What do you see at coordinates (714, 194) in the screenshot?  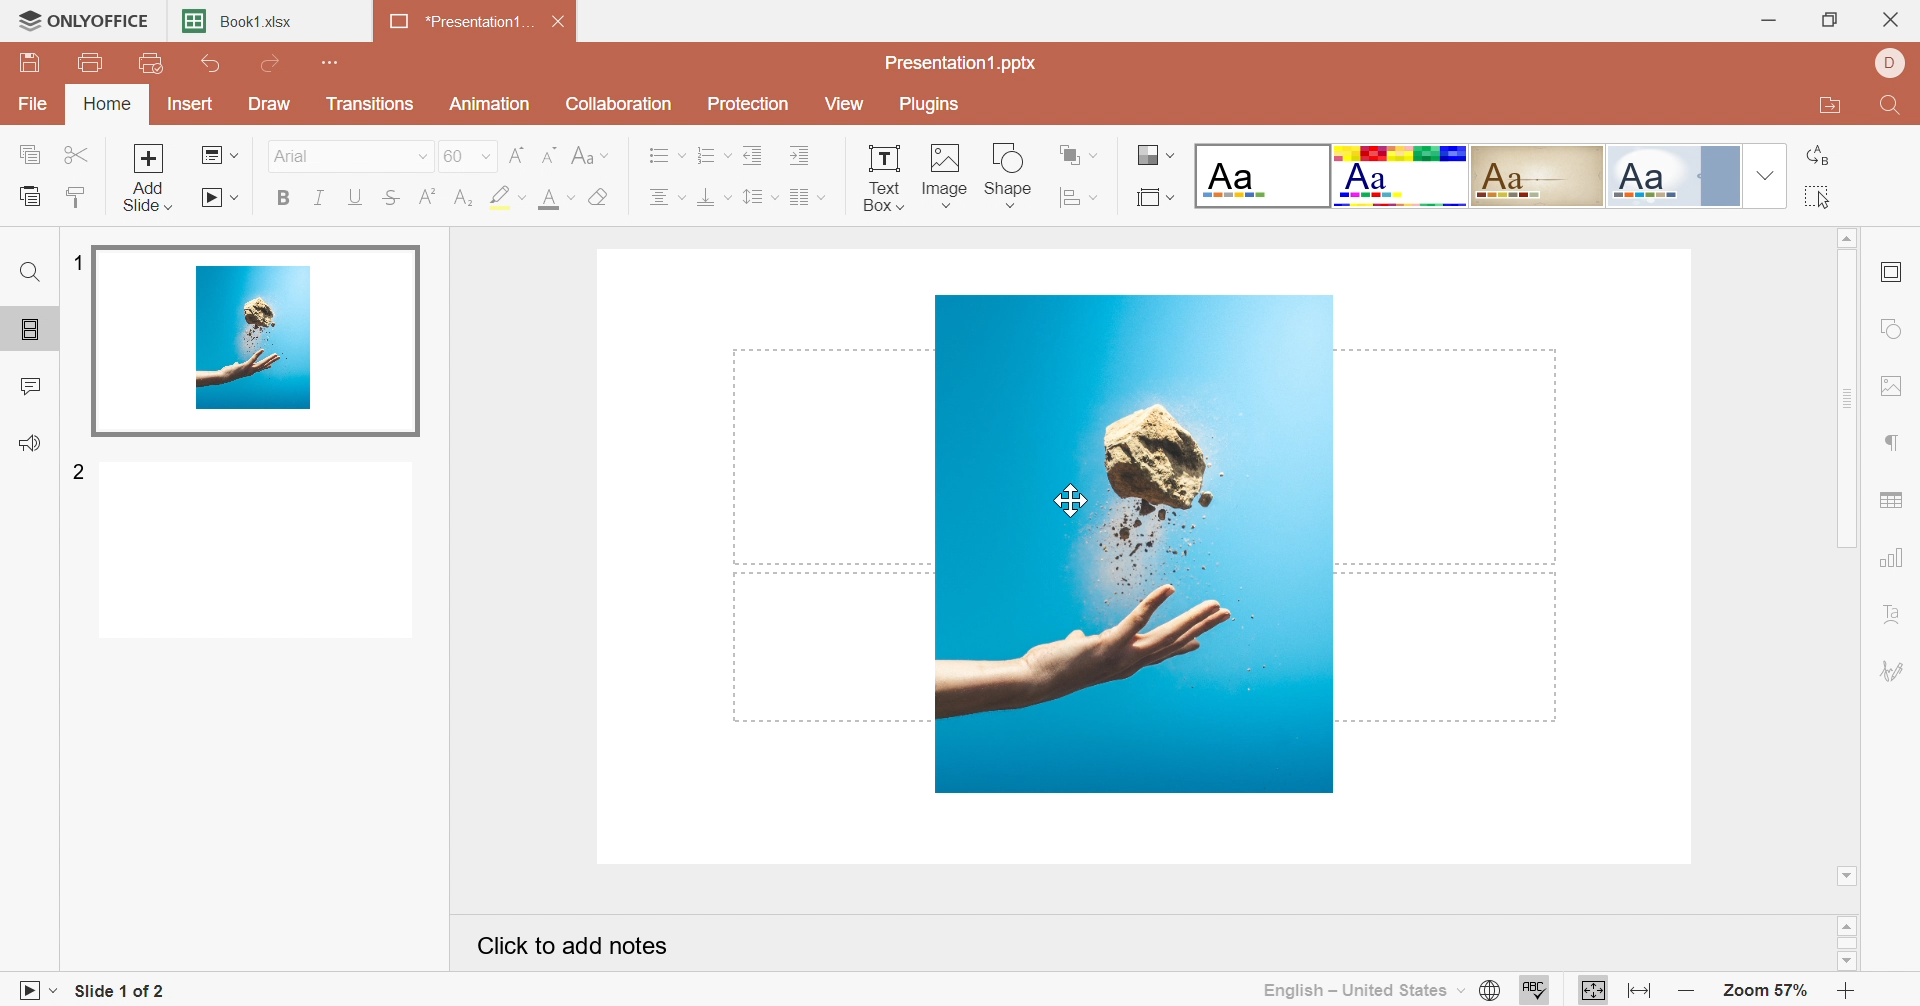 I see `Vertical align` at bounding box center [714, 194].